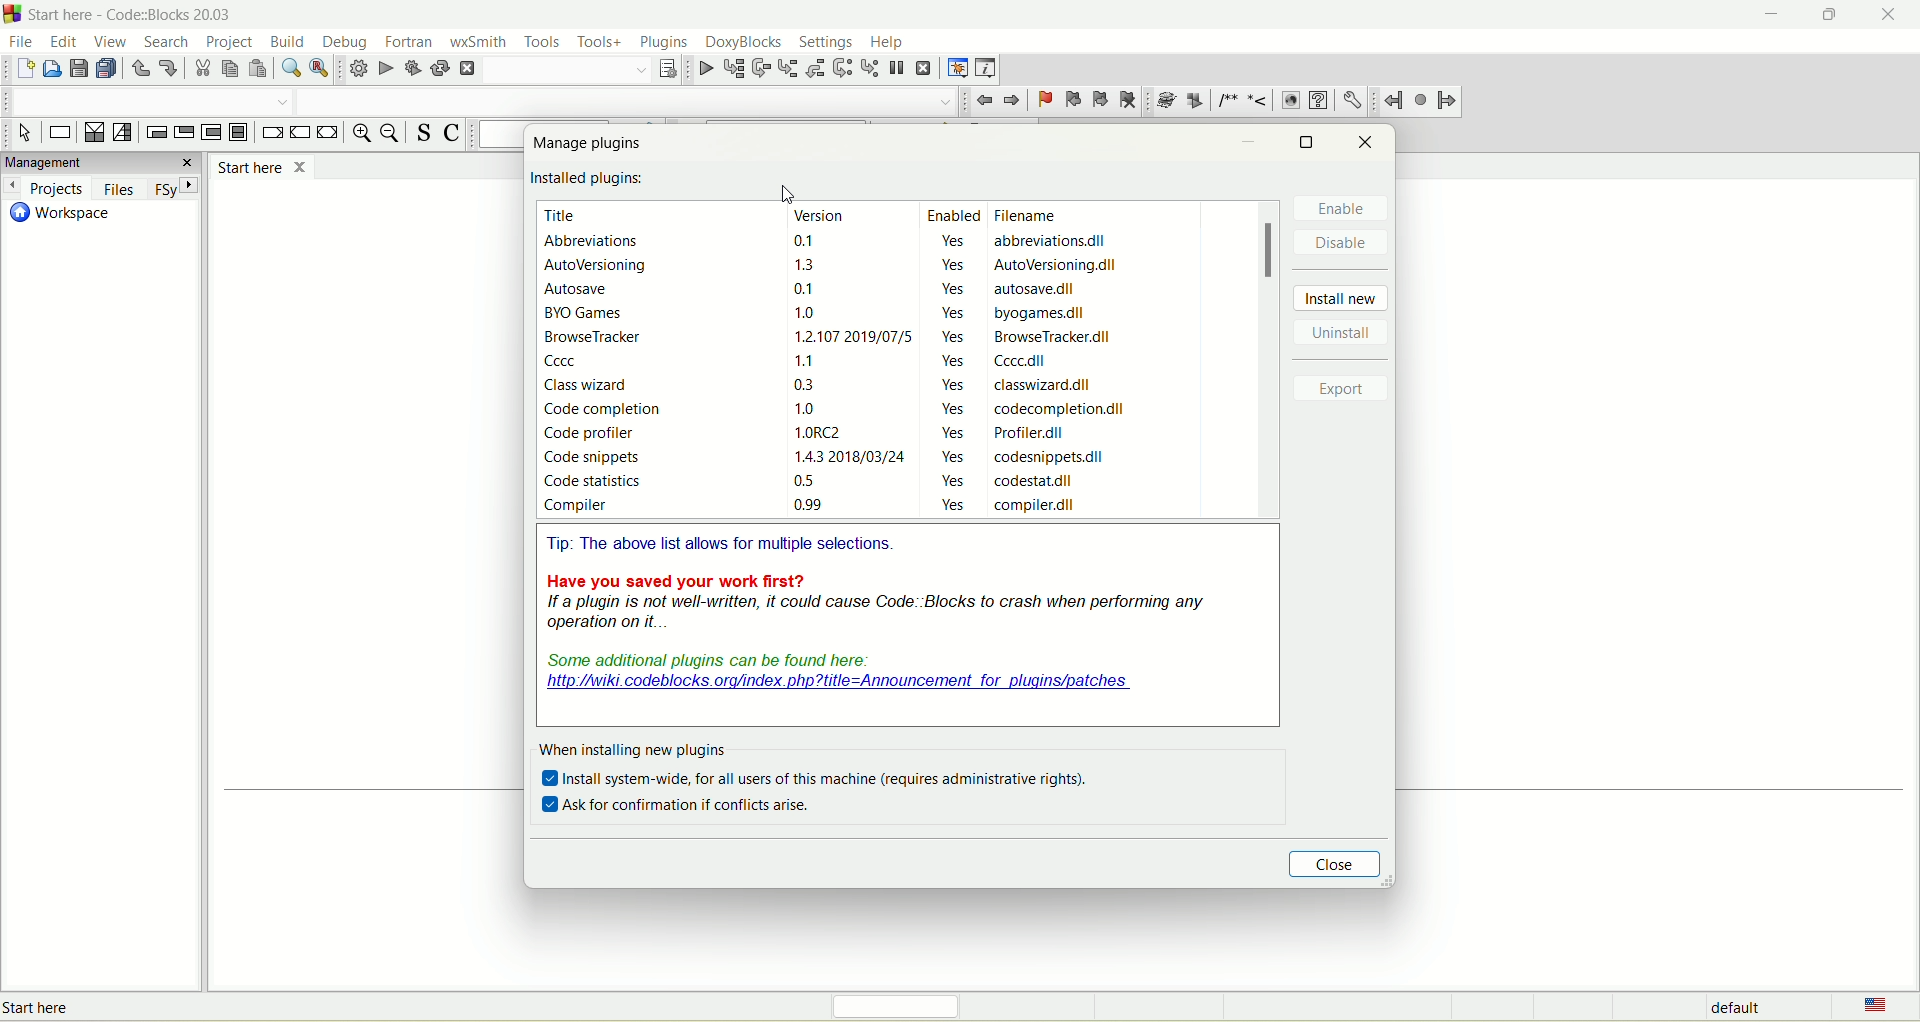 The height and width of the screenshot is (1022, 1920). What do you see at coordinates (420, 133) in the screenshot?
I see `toggle source` at bounding box center [420, 133].